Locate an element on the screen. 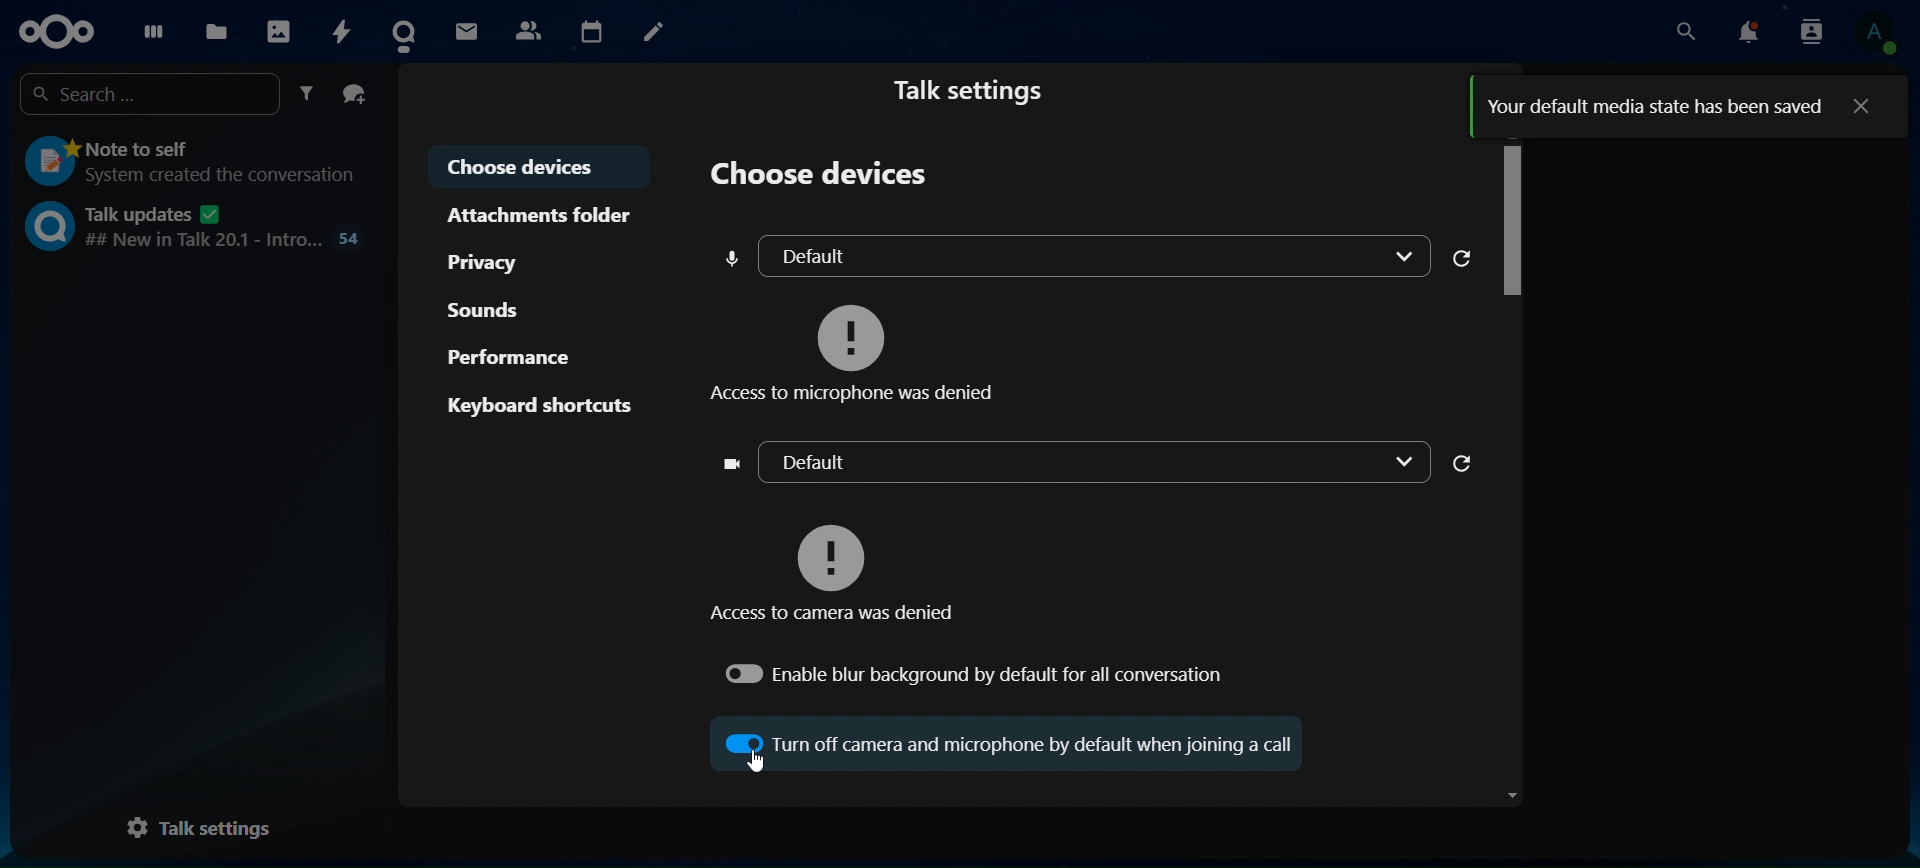 Image resolution: width=1920 pixels, height=868 pixels. talk is located at coordinates (976, 91).